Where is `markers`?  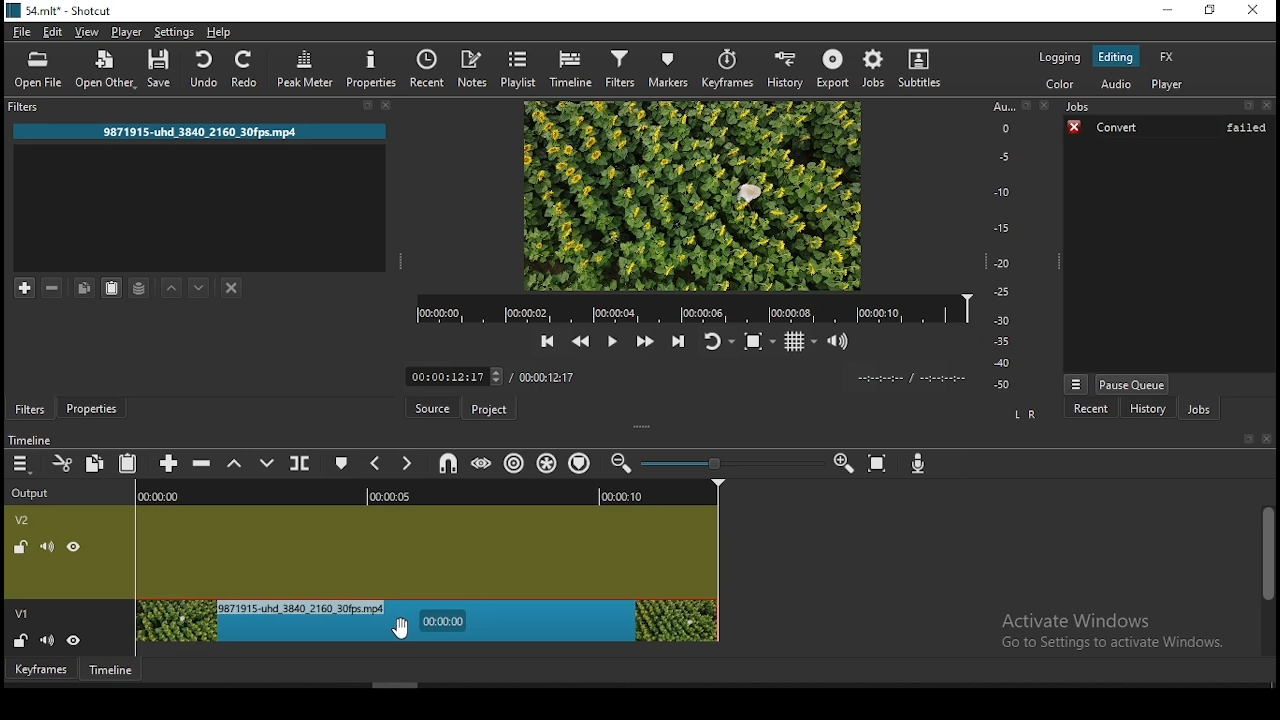 markers is located at coordinates (673, 69).